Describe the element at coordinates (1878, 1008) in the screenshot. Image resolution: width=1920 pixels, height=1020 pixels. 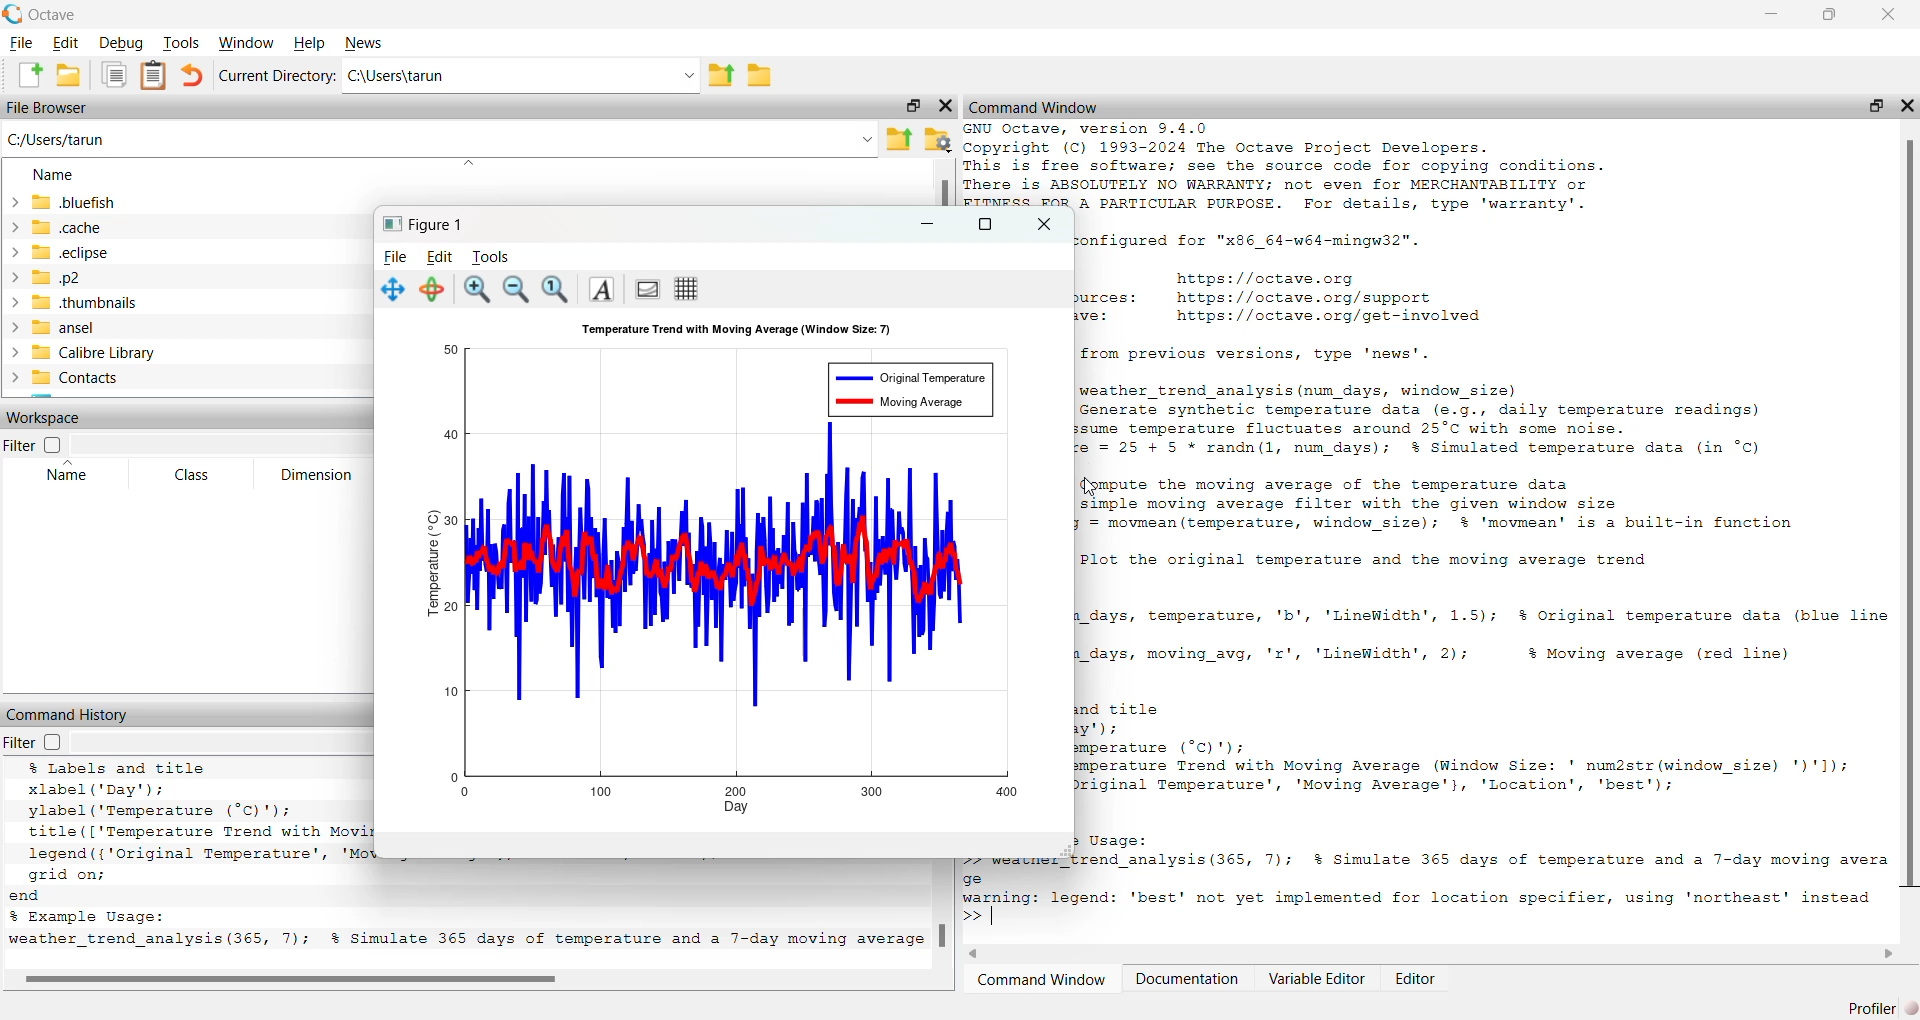
I see `Profiler` at that location.